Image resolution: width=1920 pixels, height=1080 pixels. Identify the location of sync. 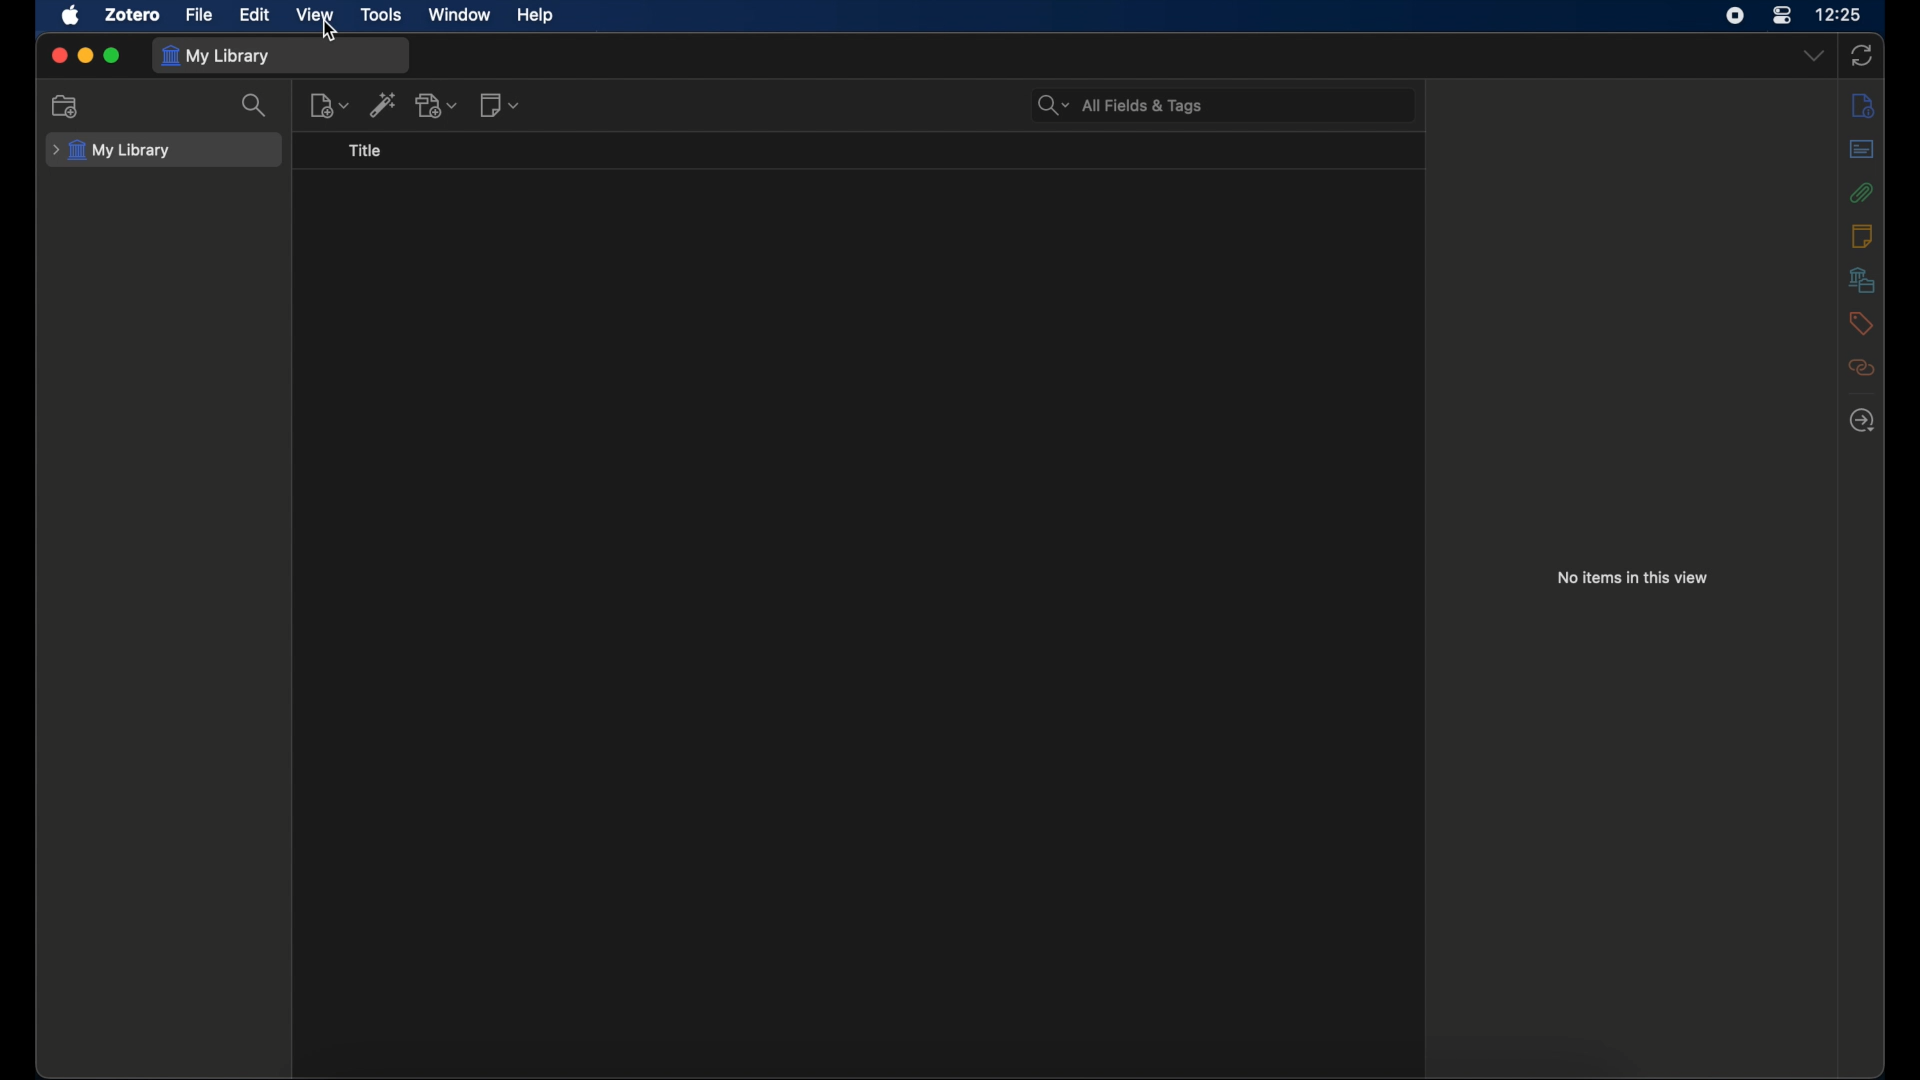
(1862, 56).